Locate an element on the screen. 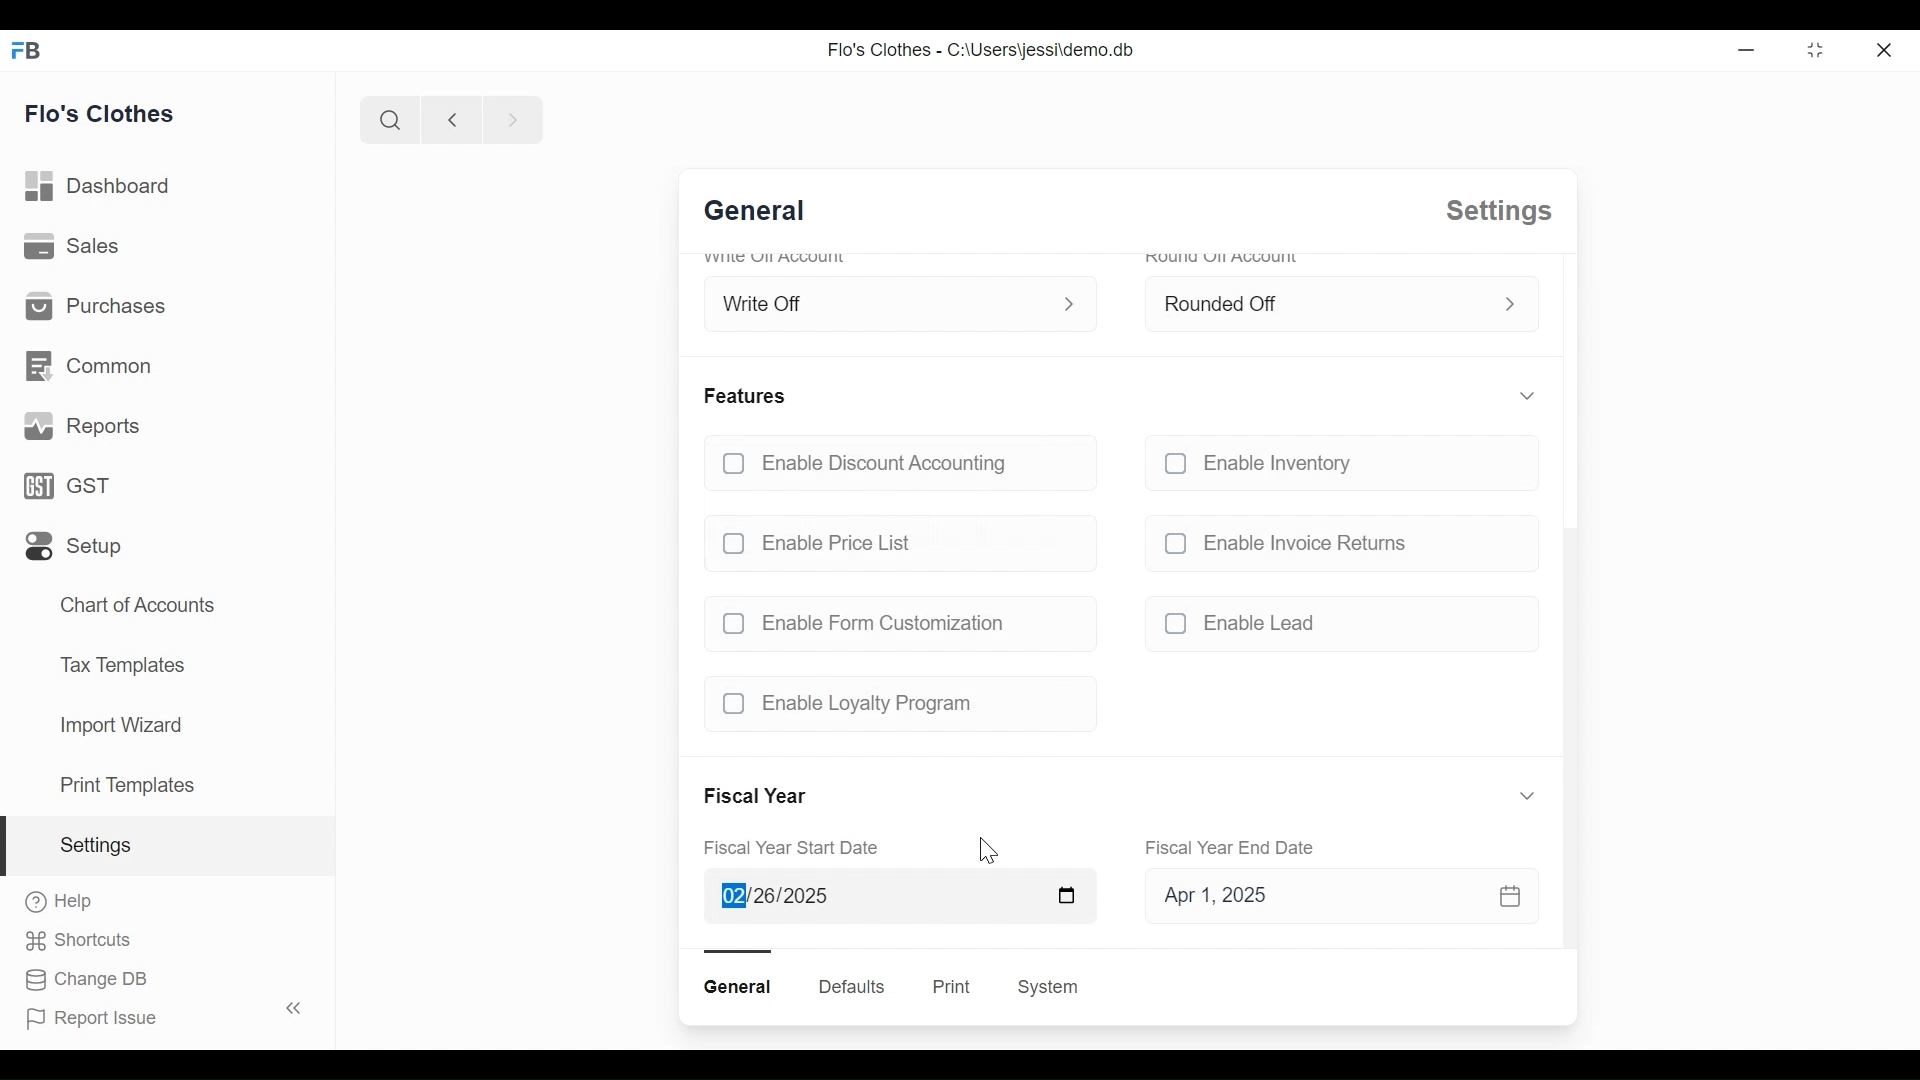  Features is located at coordinates (748, 395).